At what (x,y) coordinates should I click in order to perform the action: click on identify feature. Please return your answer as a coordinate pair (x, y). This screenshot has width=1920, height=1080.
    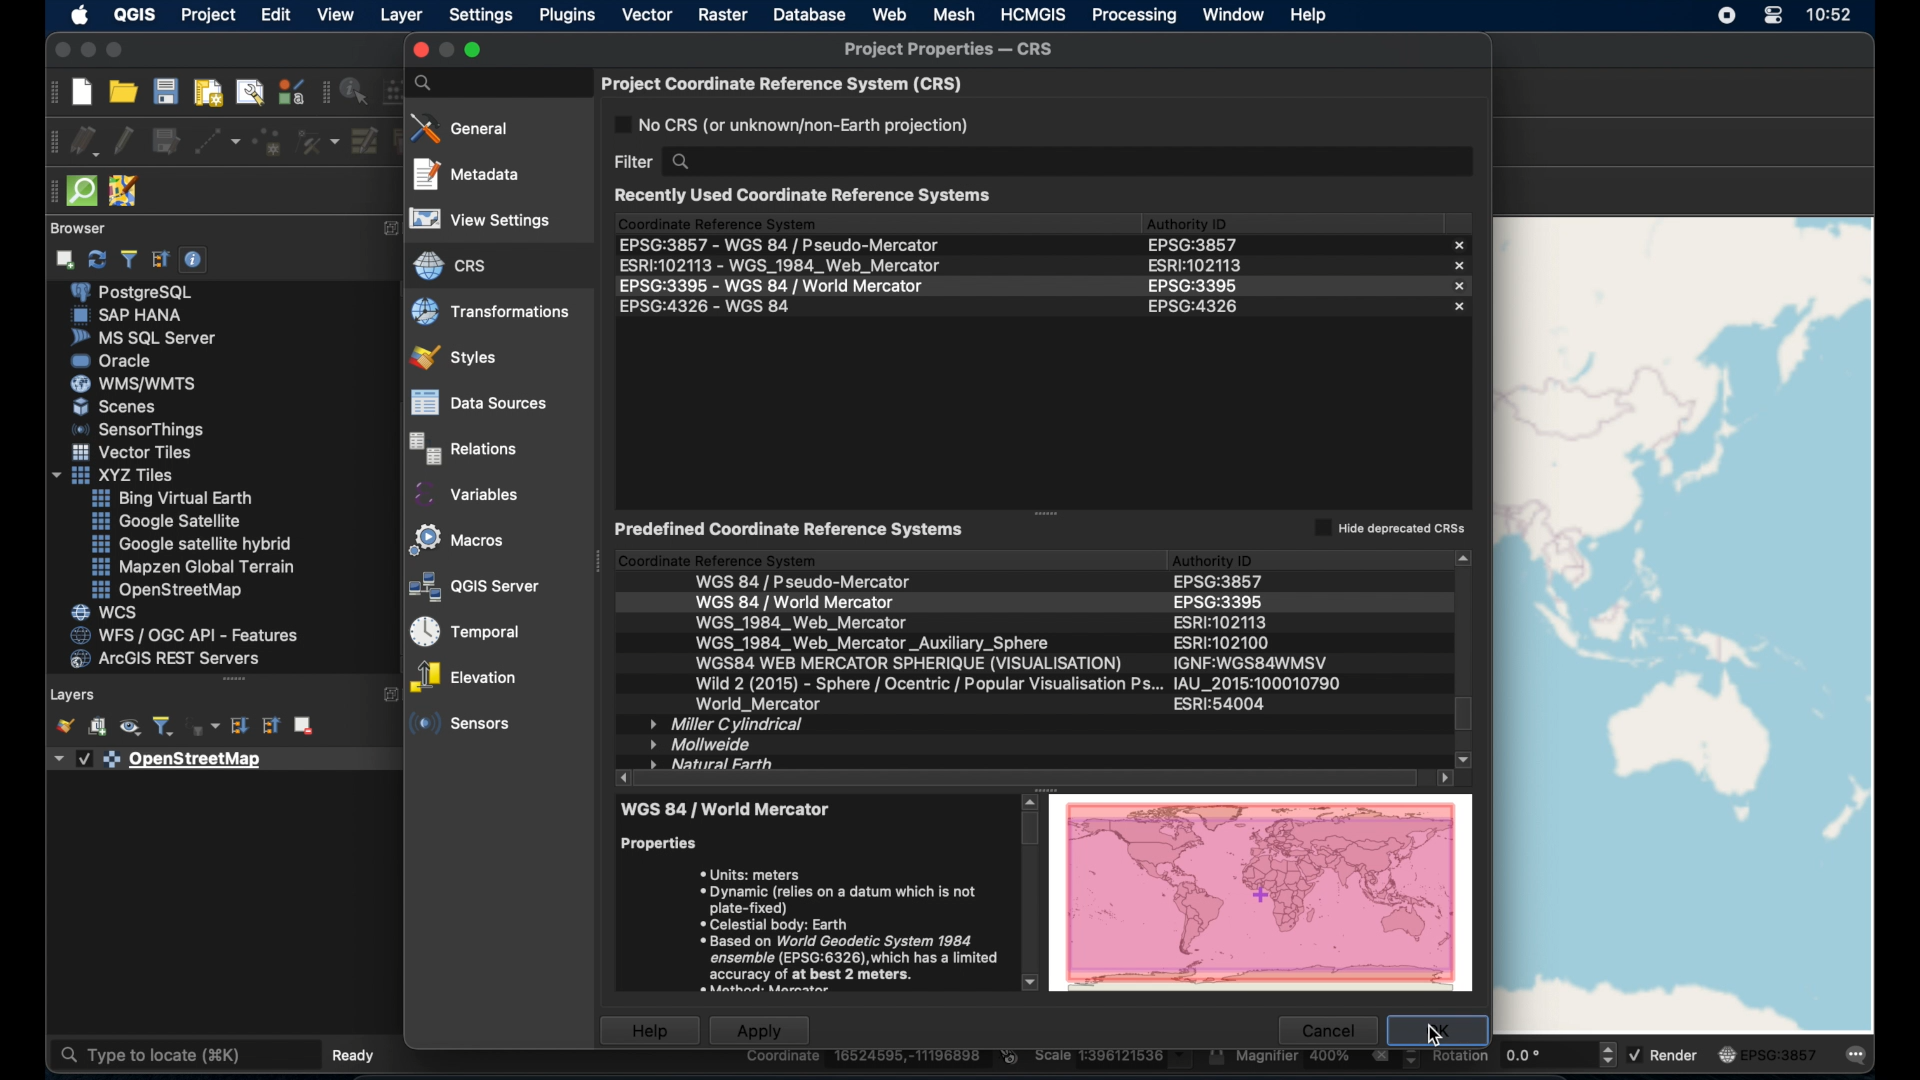
    Looking at the image, I should click on (355, 95).